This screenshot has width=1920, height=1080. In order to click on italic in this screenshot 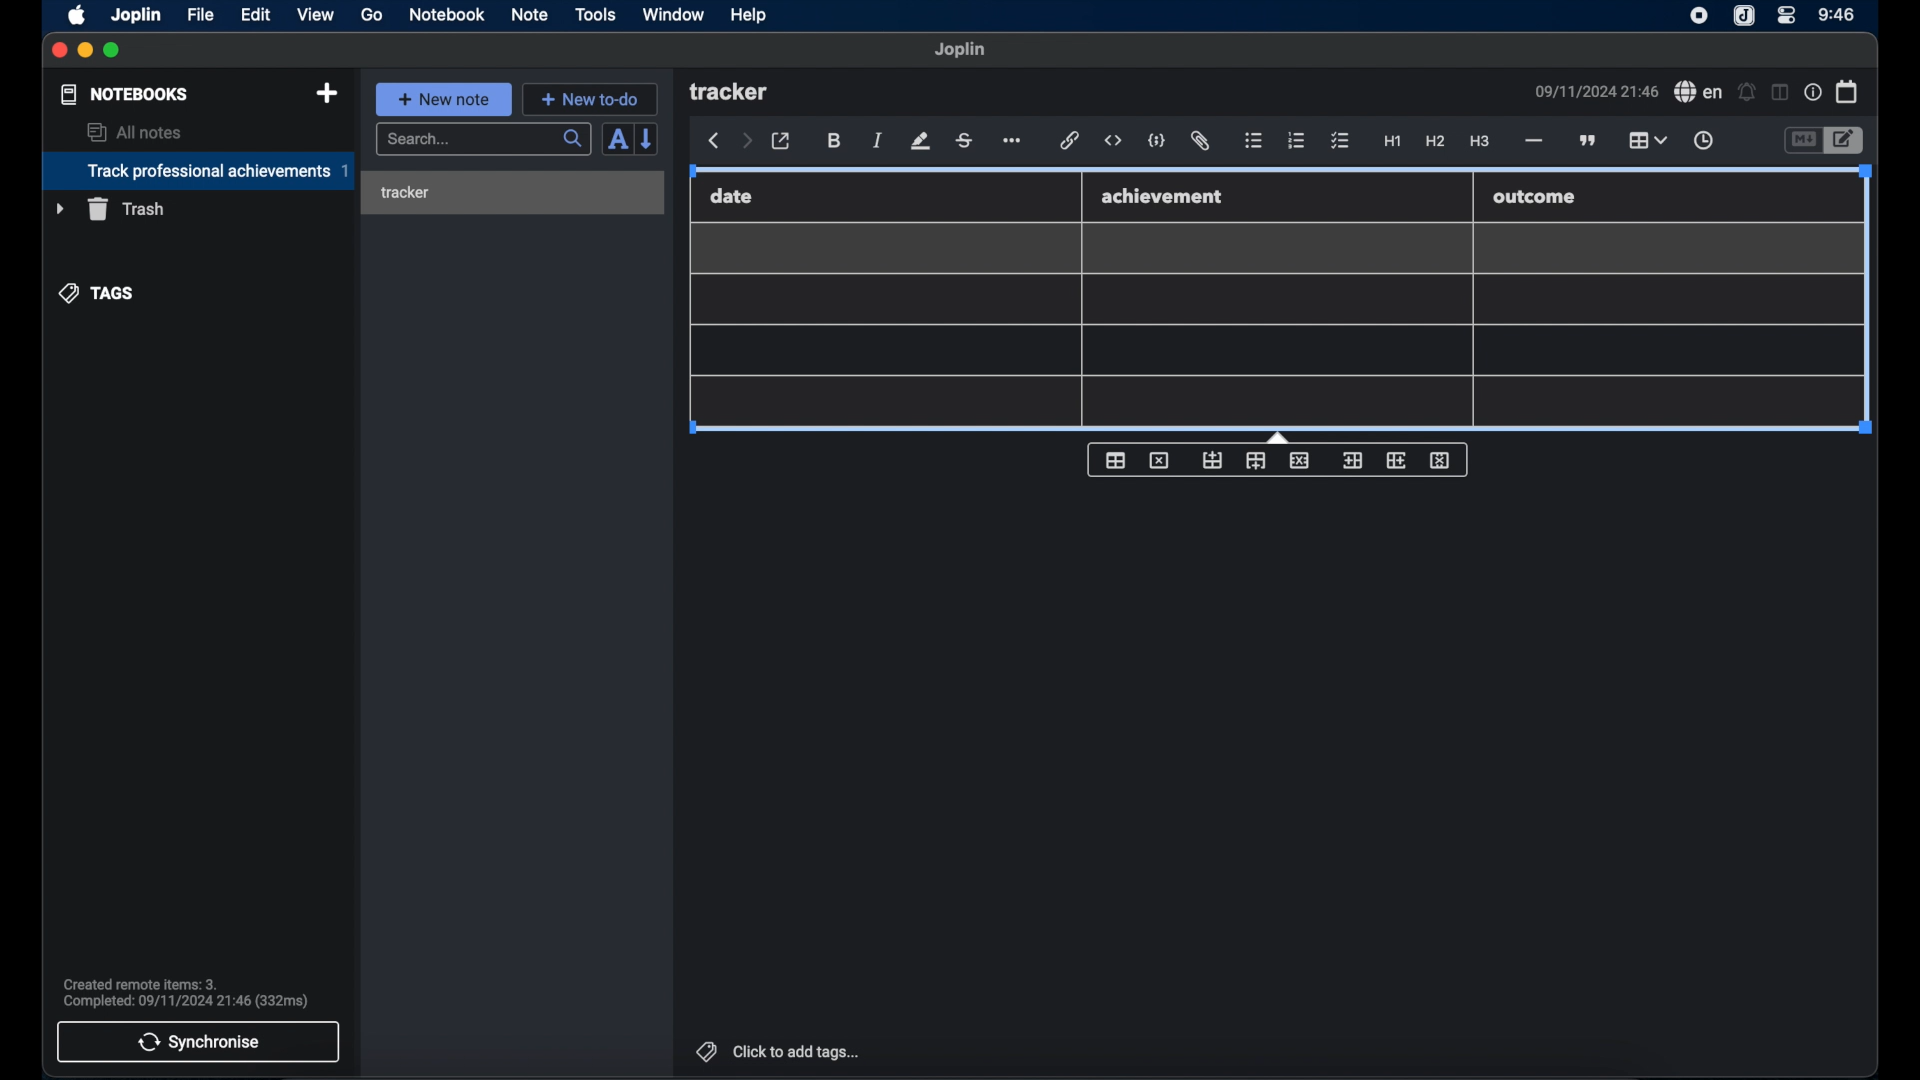, I will do `click(878, 142)`.